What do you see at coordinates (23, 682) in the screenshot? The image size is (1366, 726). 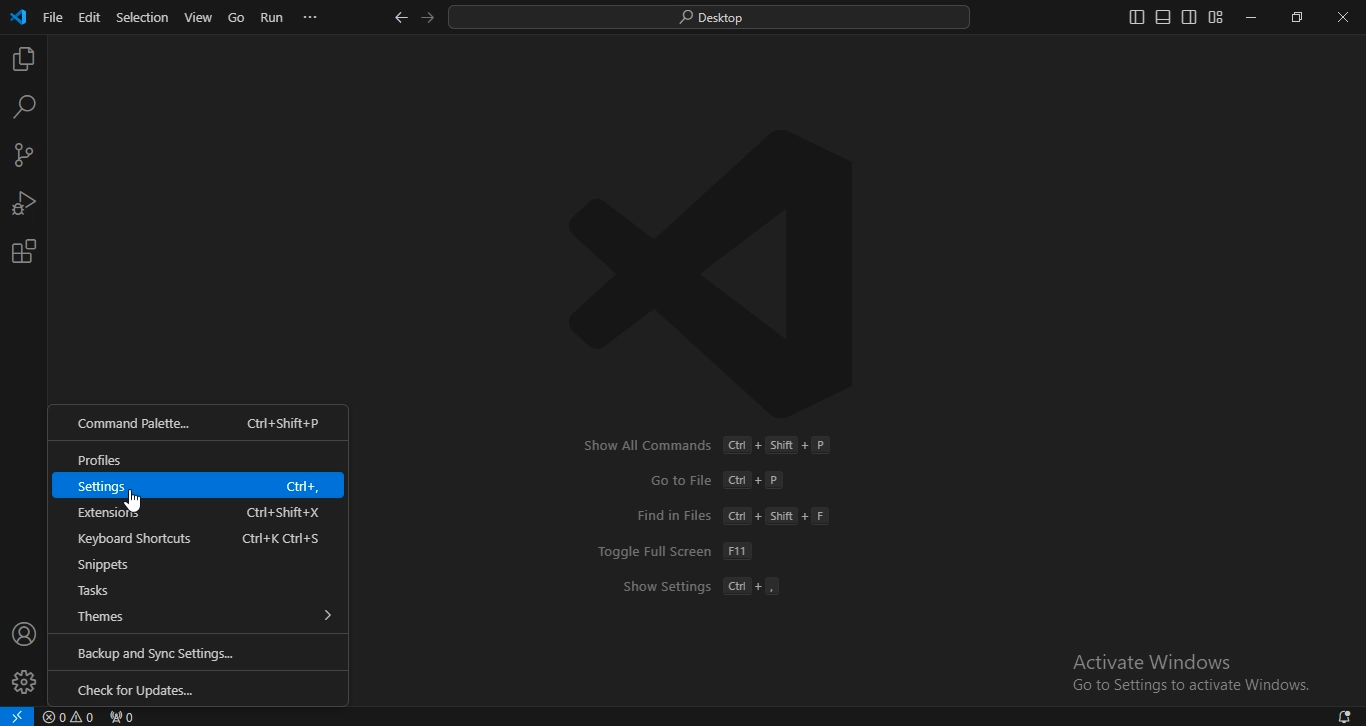 I see `settings` at bounding box center [23, 682].